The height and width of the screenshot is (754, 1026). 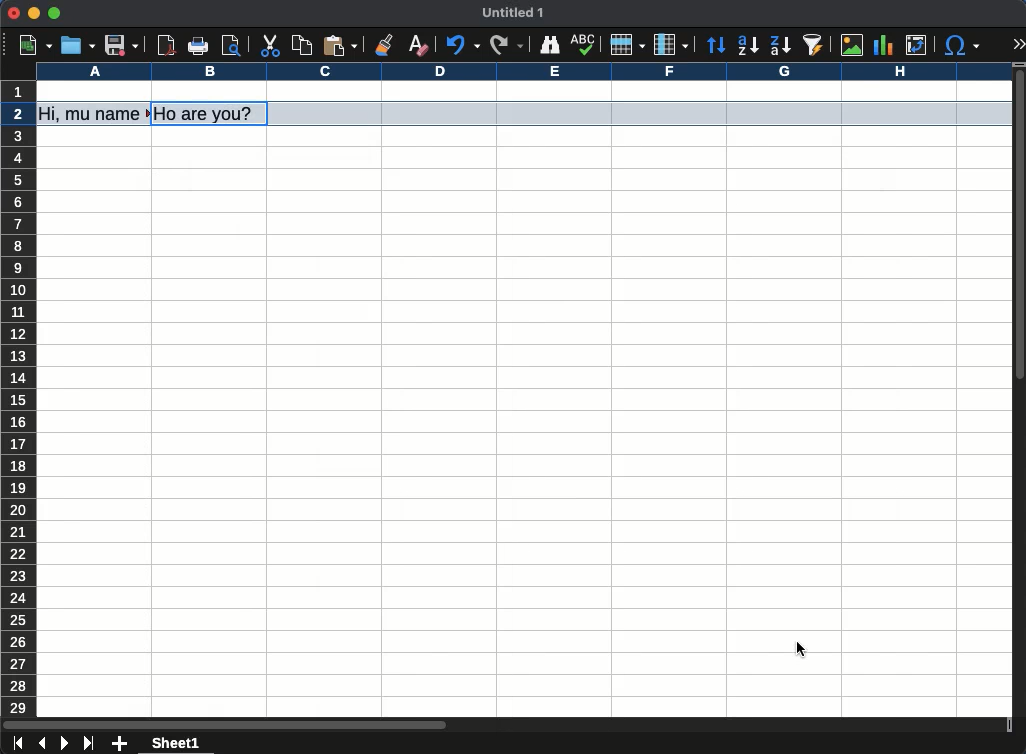 I want to click on save, so click(x=122, y=45).